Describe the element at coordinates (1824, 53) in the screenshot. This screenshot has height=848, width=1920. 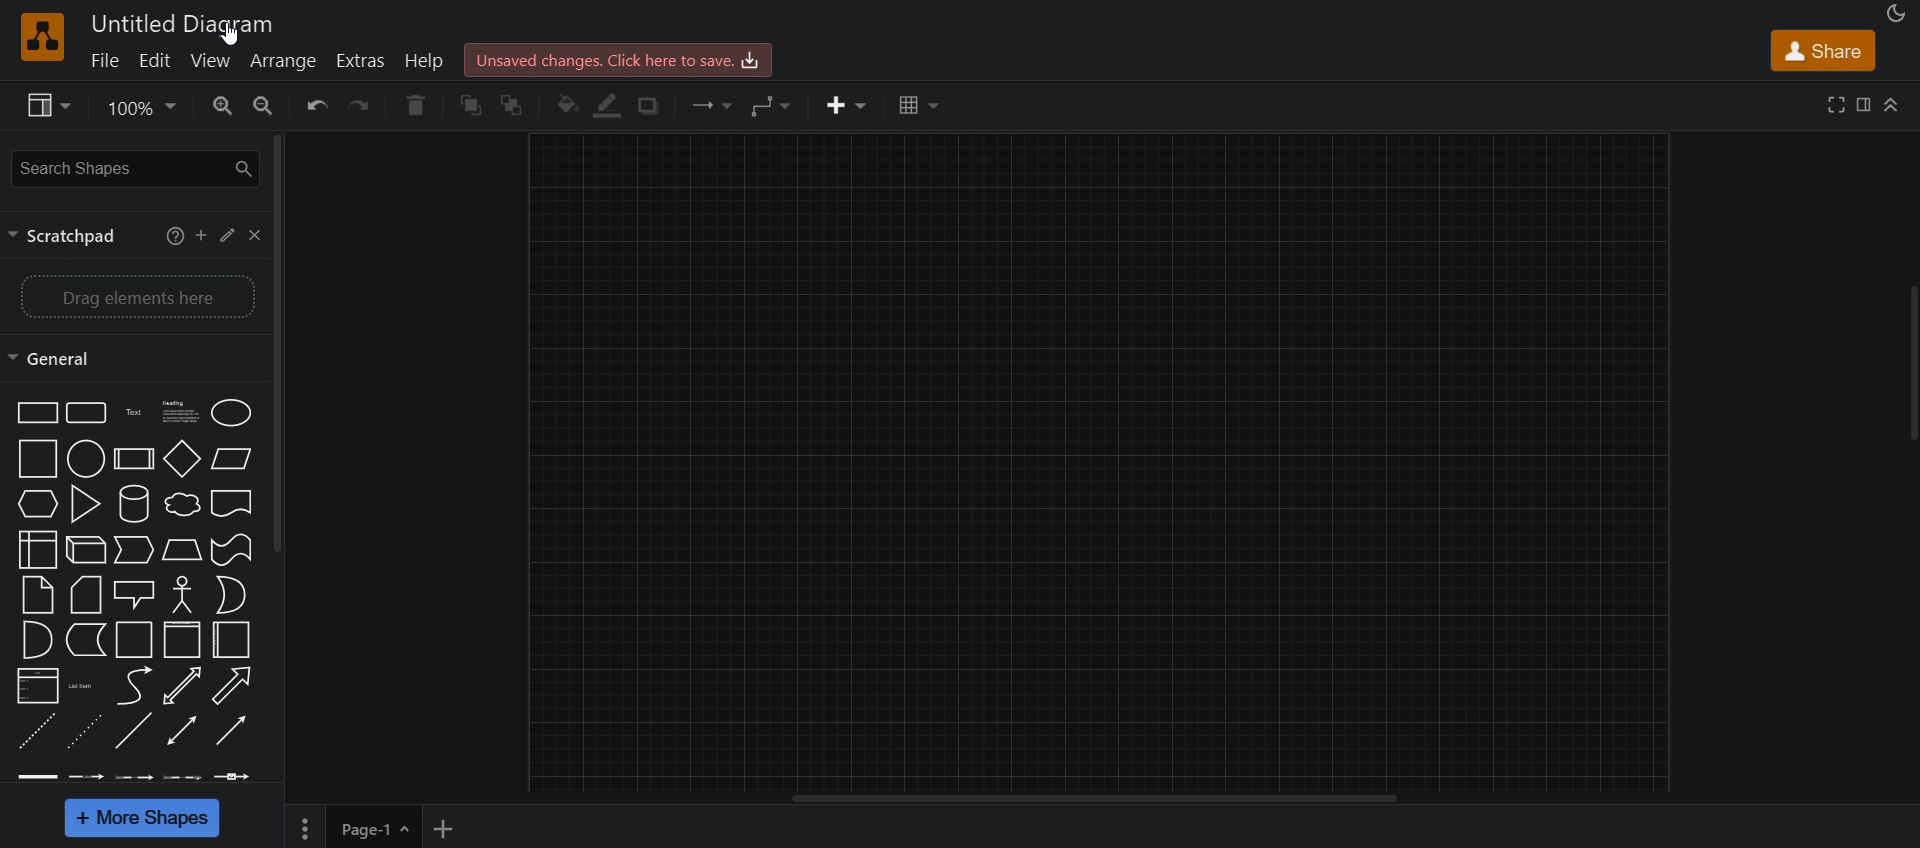
I see `share` at that location.